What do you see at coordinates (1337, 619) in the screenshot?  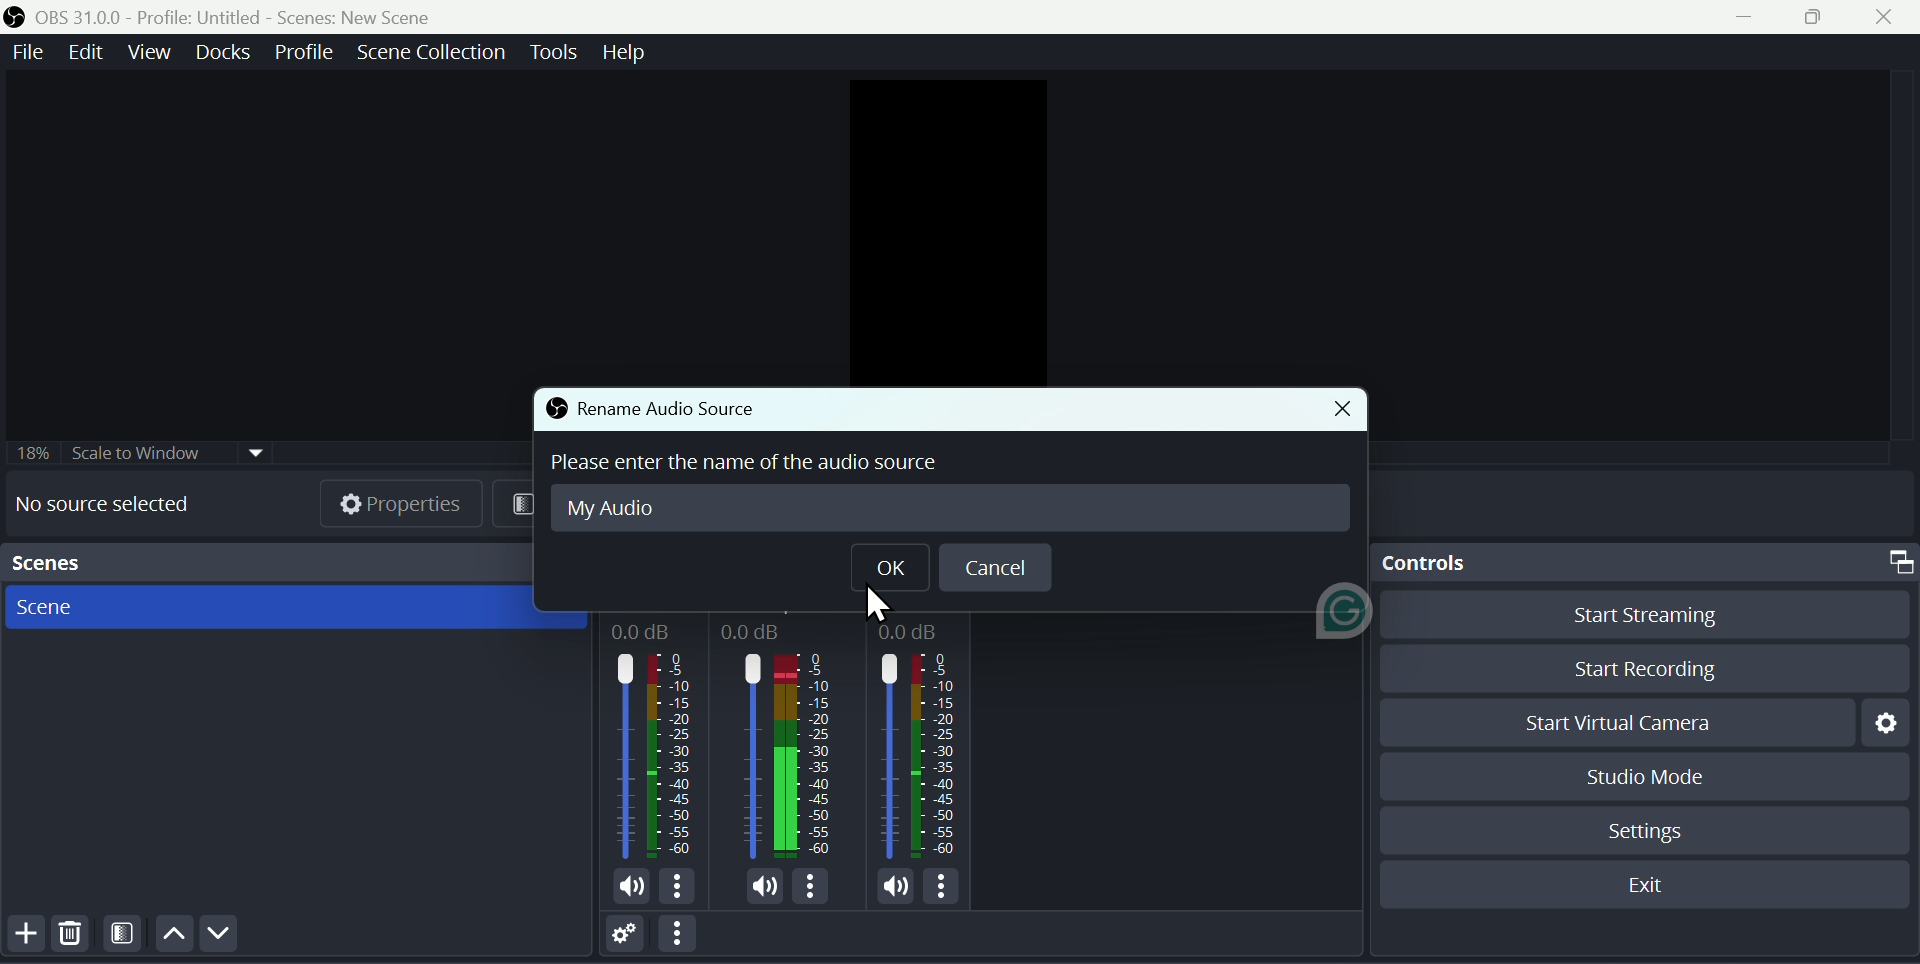 I see `Grammarly` at bounding box center [1337, 619].